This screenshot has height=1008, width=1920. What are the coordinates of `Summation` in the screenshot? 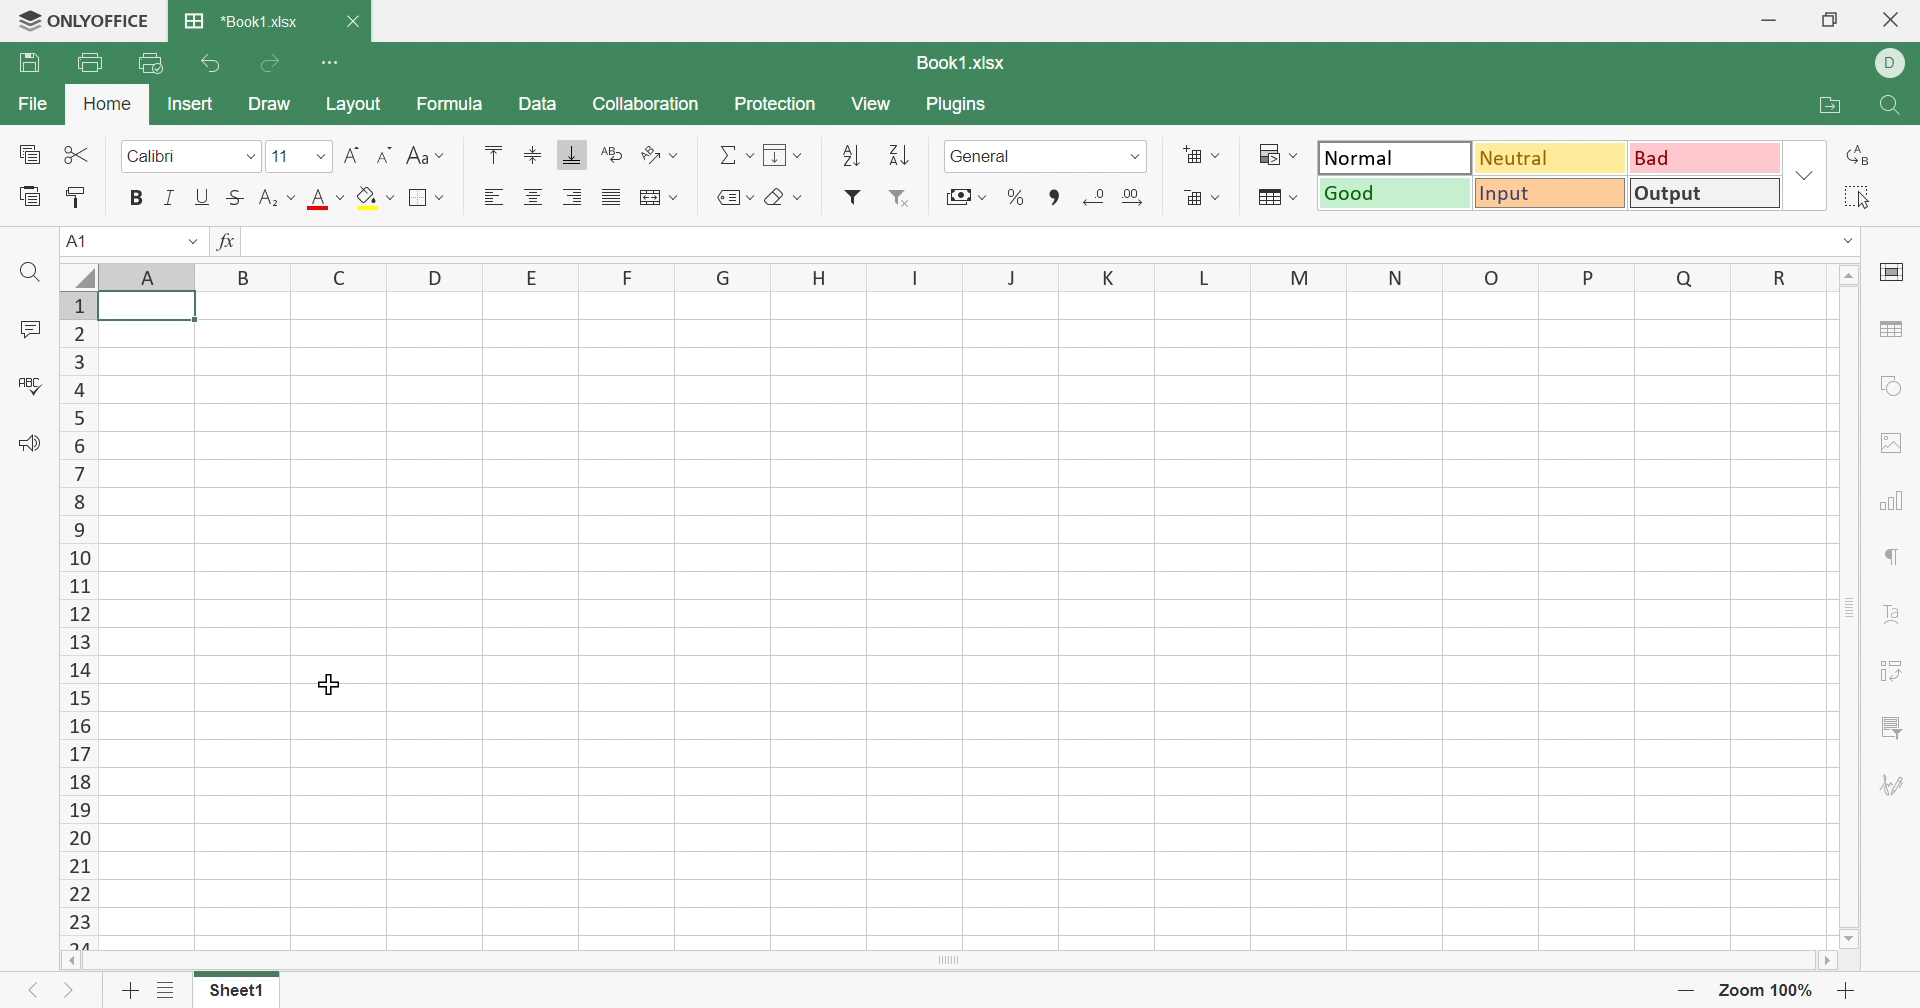 It's located at (725, 153).